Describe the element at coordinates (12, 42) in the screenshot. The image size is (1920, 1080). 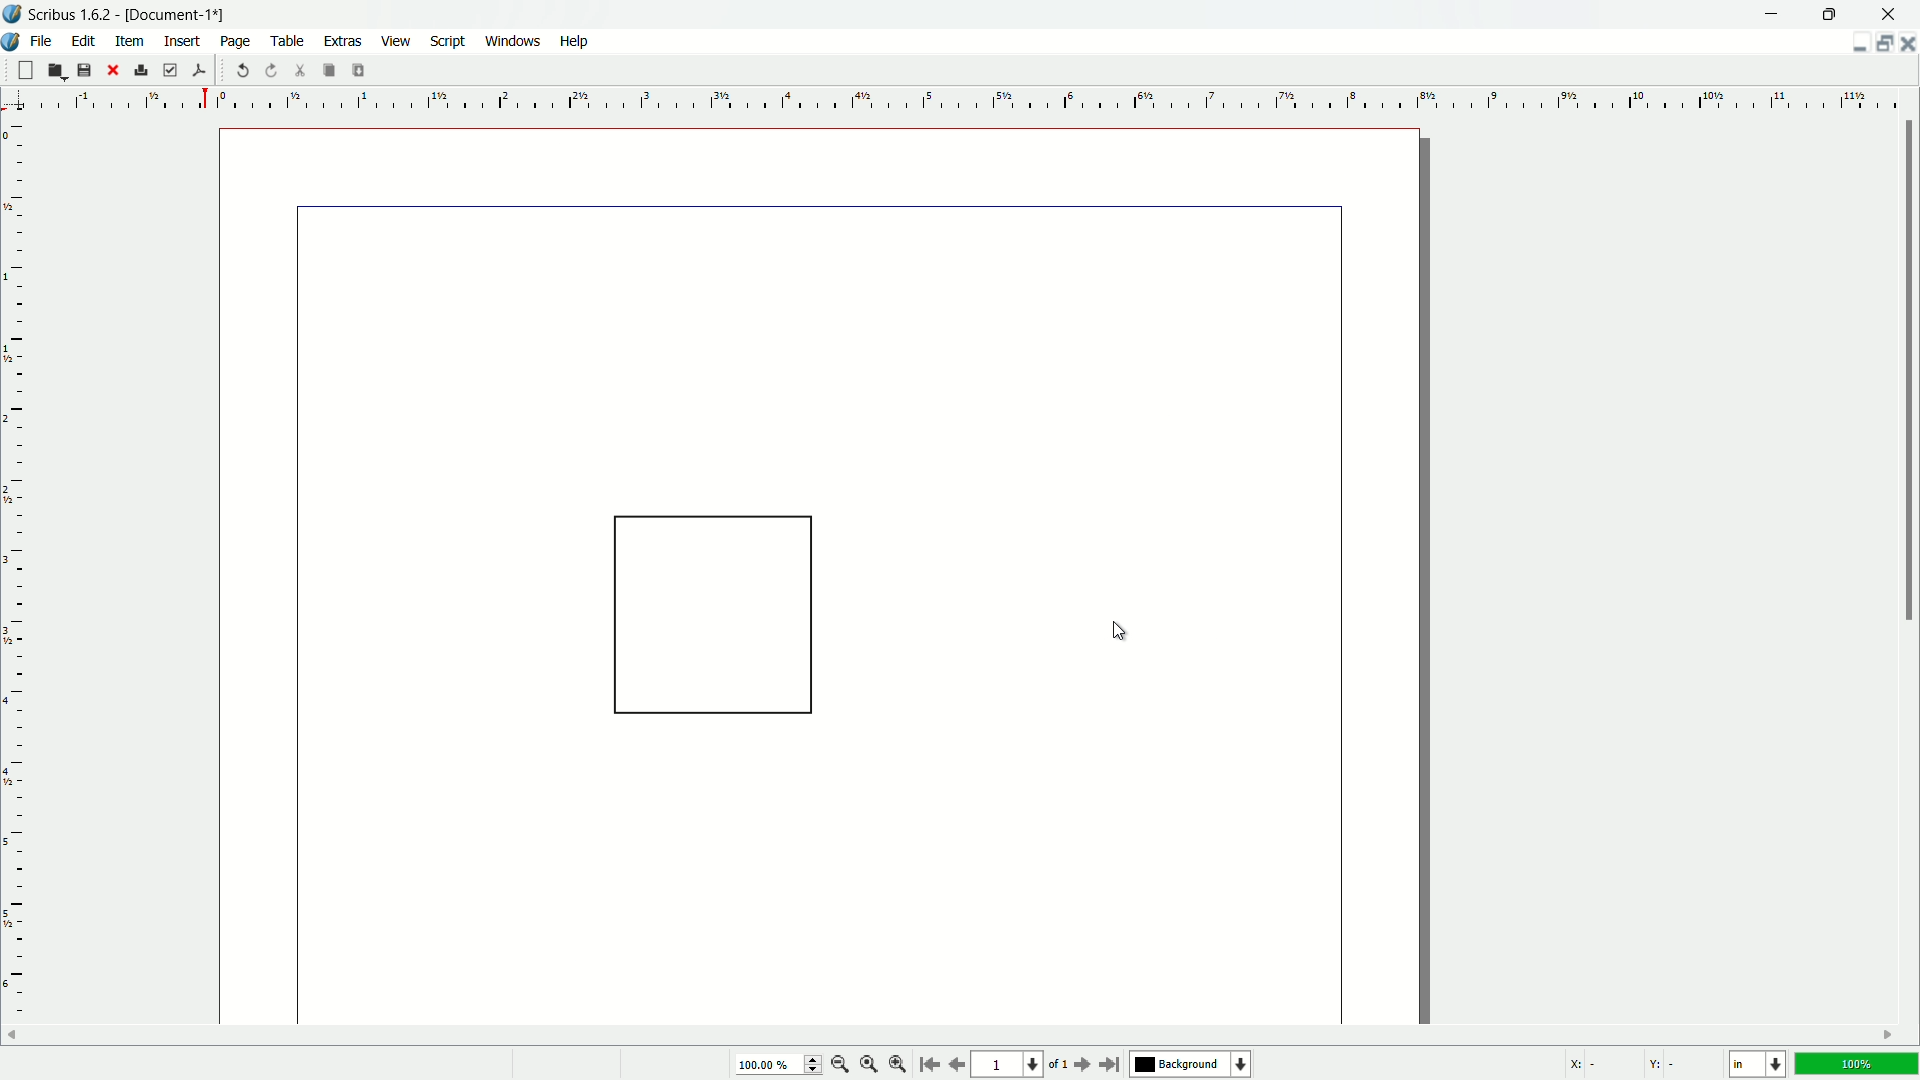
I see `app icon` at that location.